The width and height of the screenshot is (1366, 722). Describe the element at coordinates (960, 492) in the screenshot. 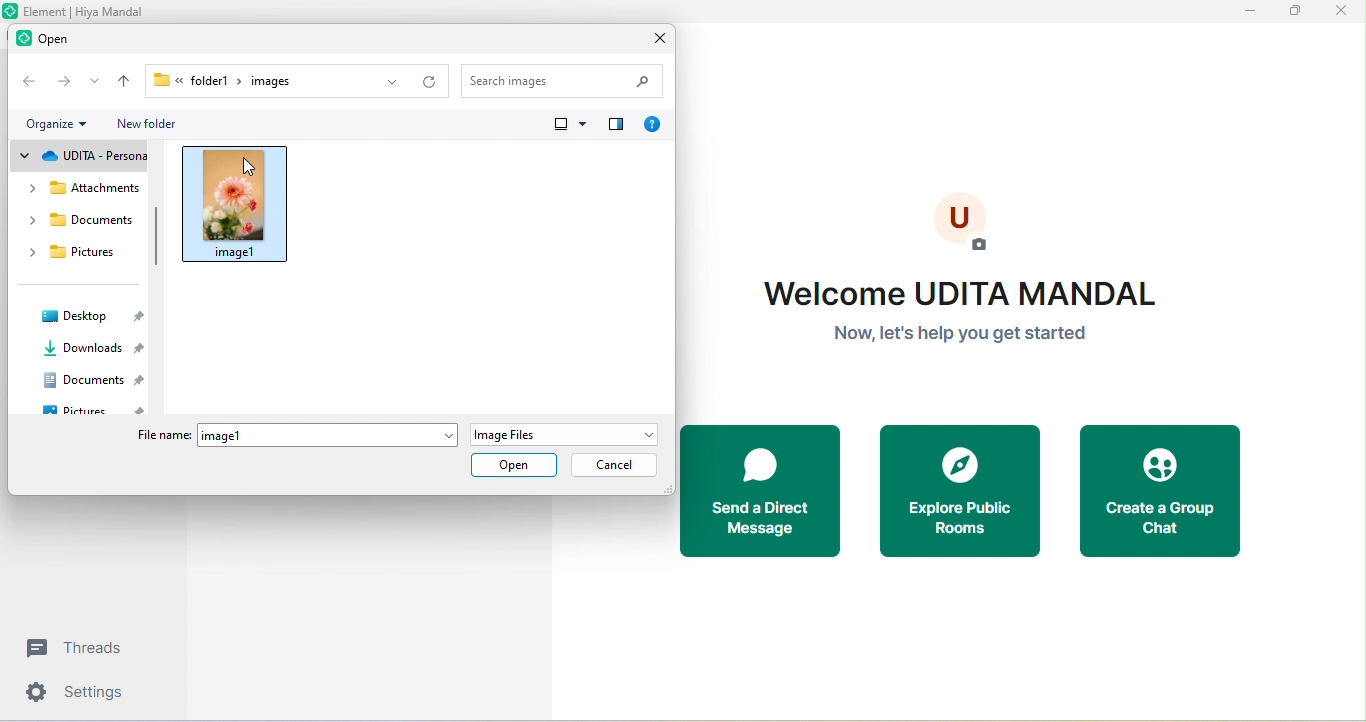

I see `explore public rooms` at that location.